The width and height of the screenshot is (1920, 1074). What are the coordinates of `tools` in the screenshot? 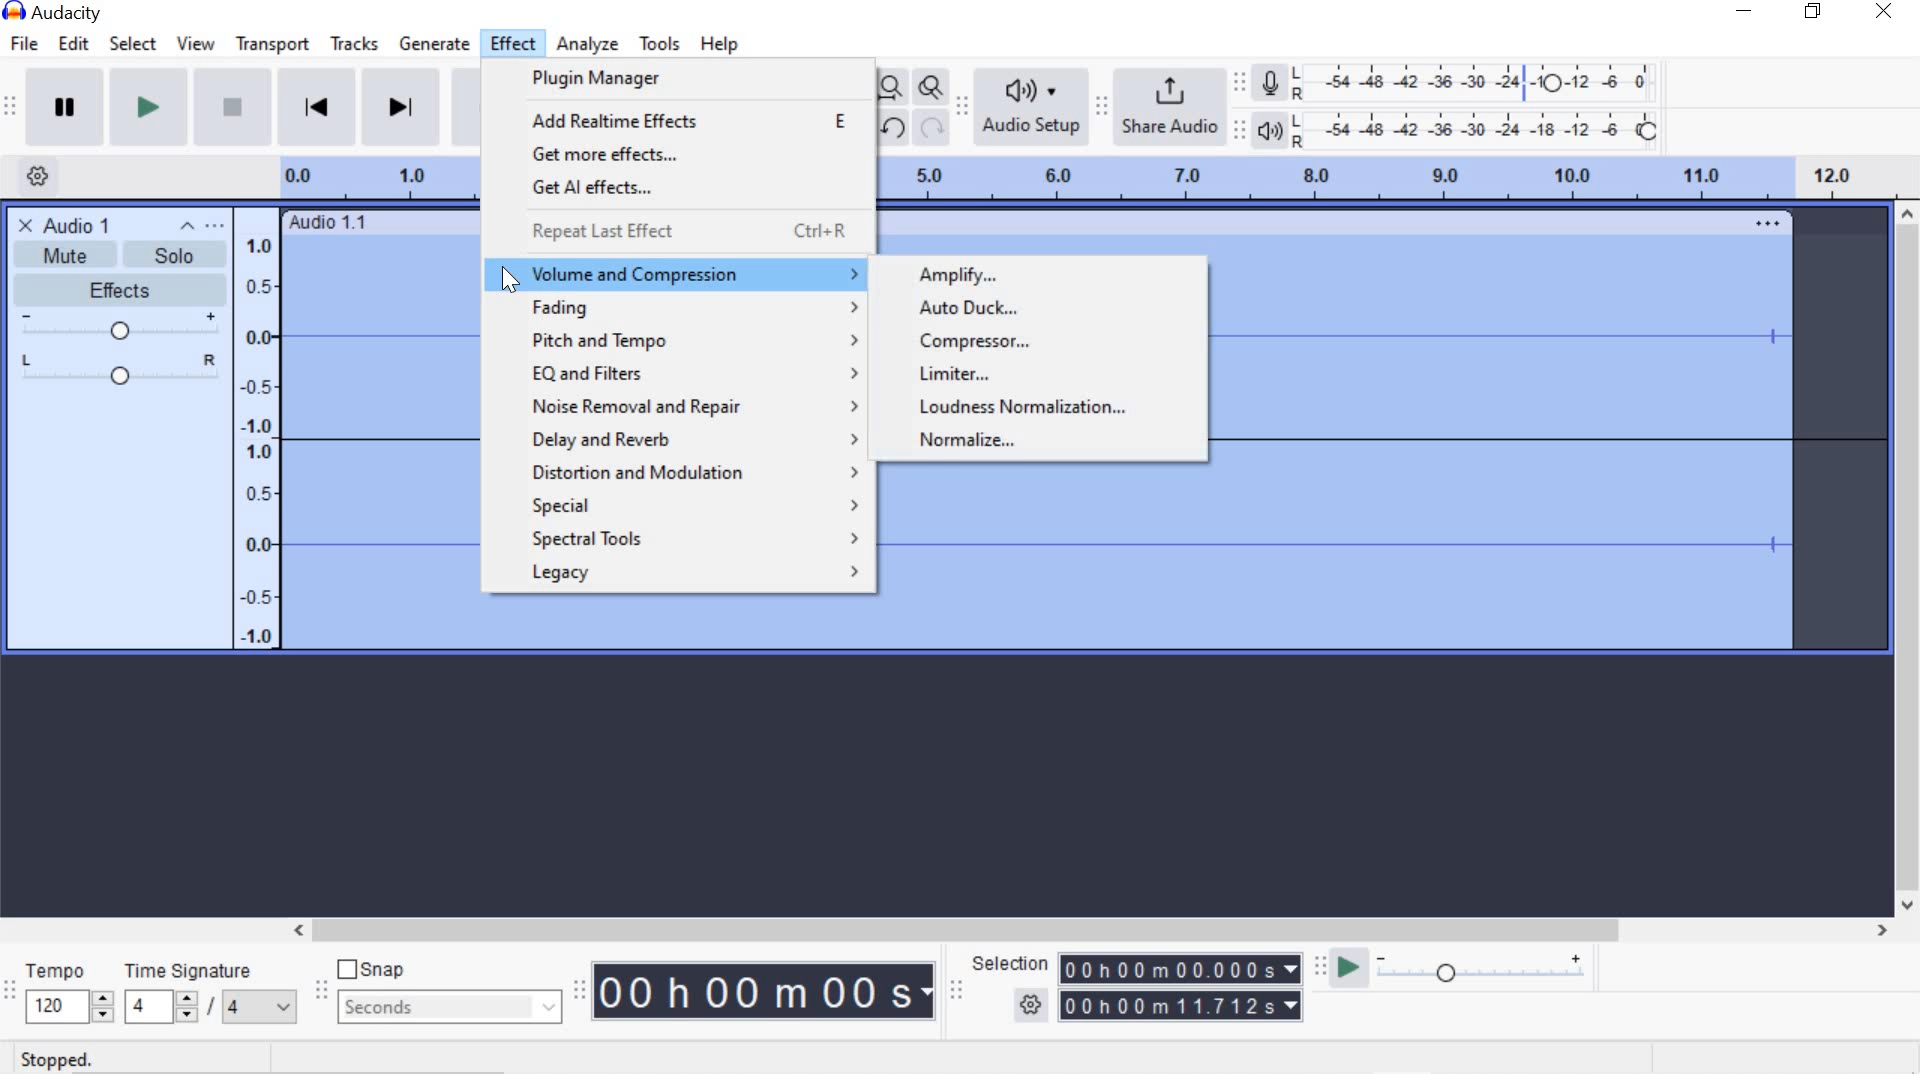 It's located at (659, 44).